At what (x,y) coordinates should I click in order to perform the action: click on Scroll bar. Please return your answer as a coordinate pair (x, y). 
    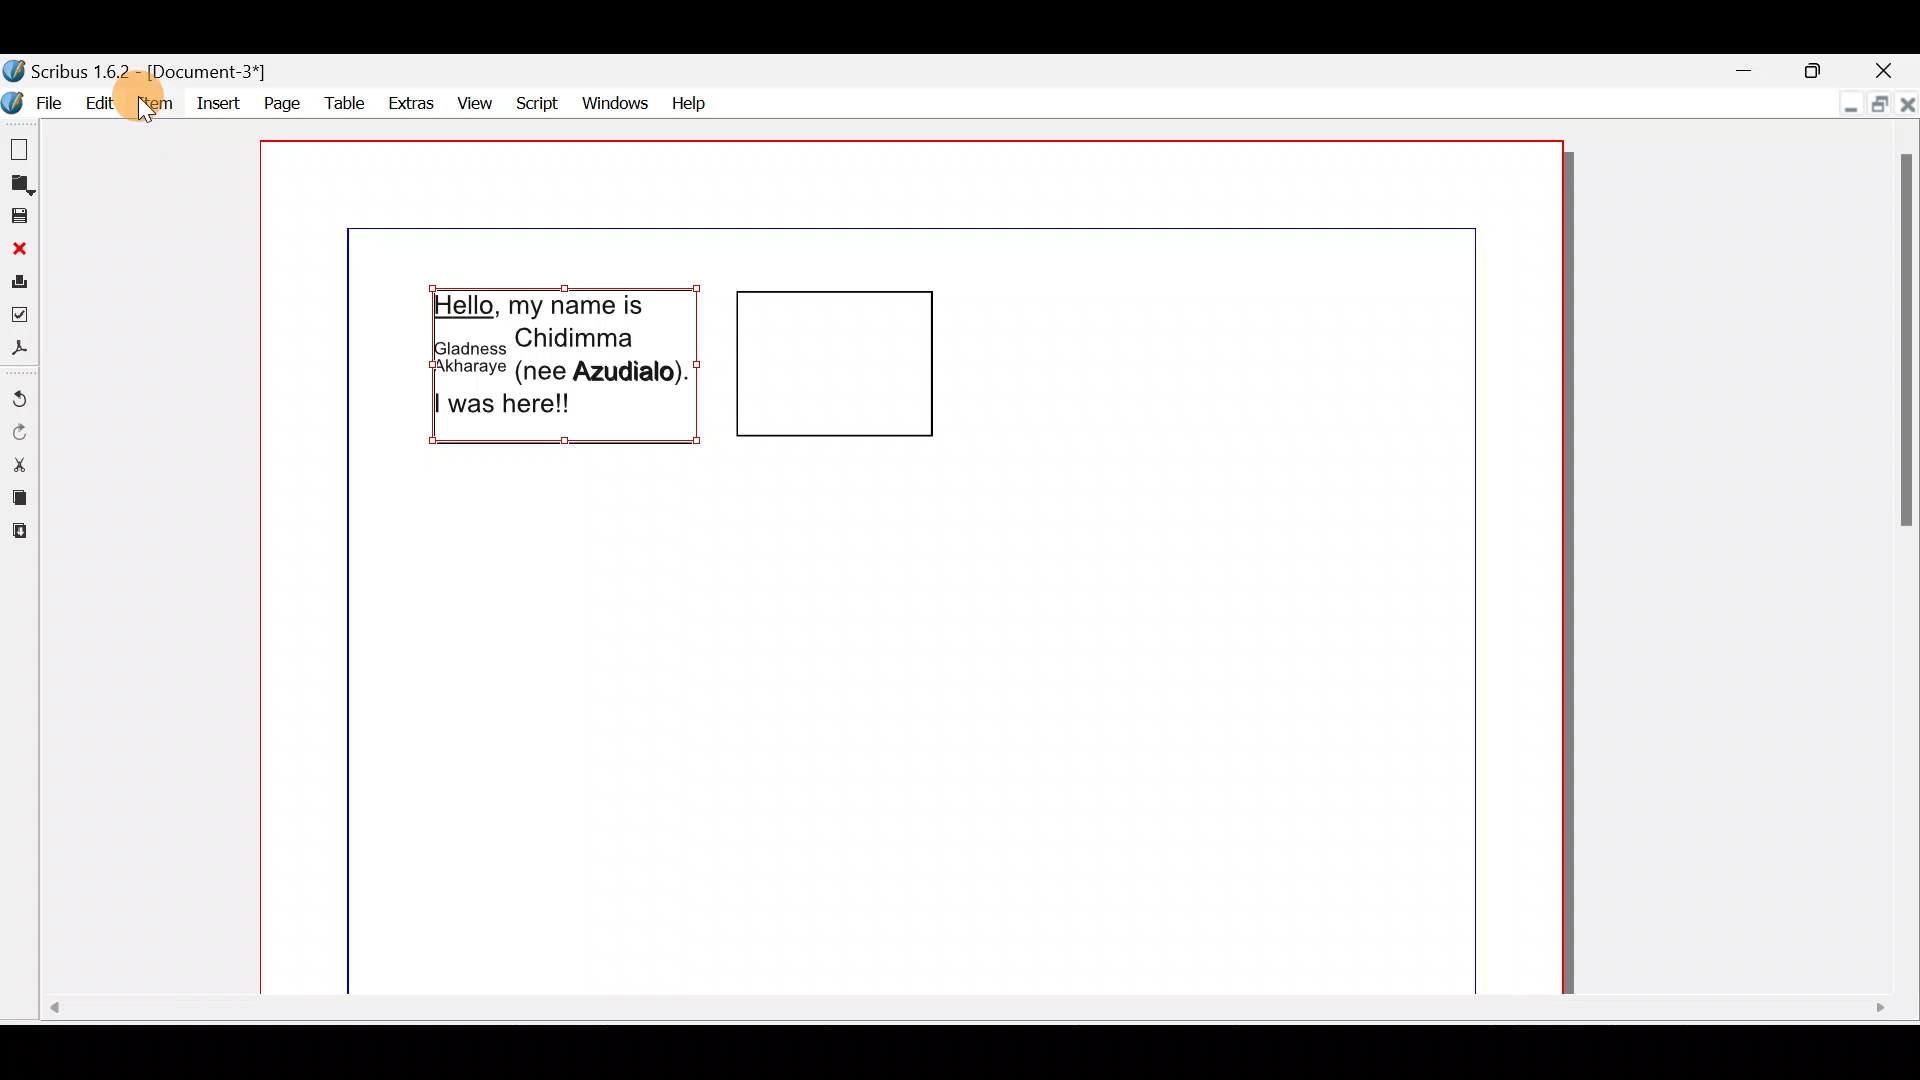
    Looking at the image, I should click on (1901, 561).